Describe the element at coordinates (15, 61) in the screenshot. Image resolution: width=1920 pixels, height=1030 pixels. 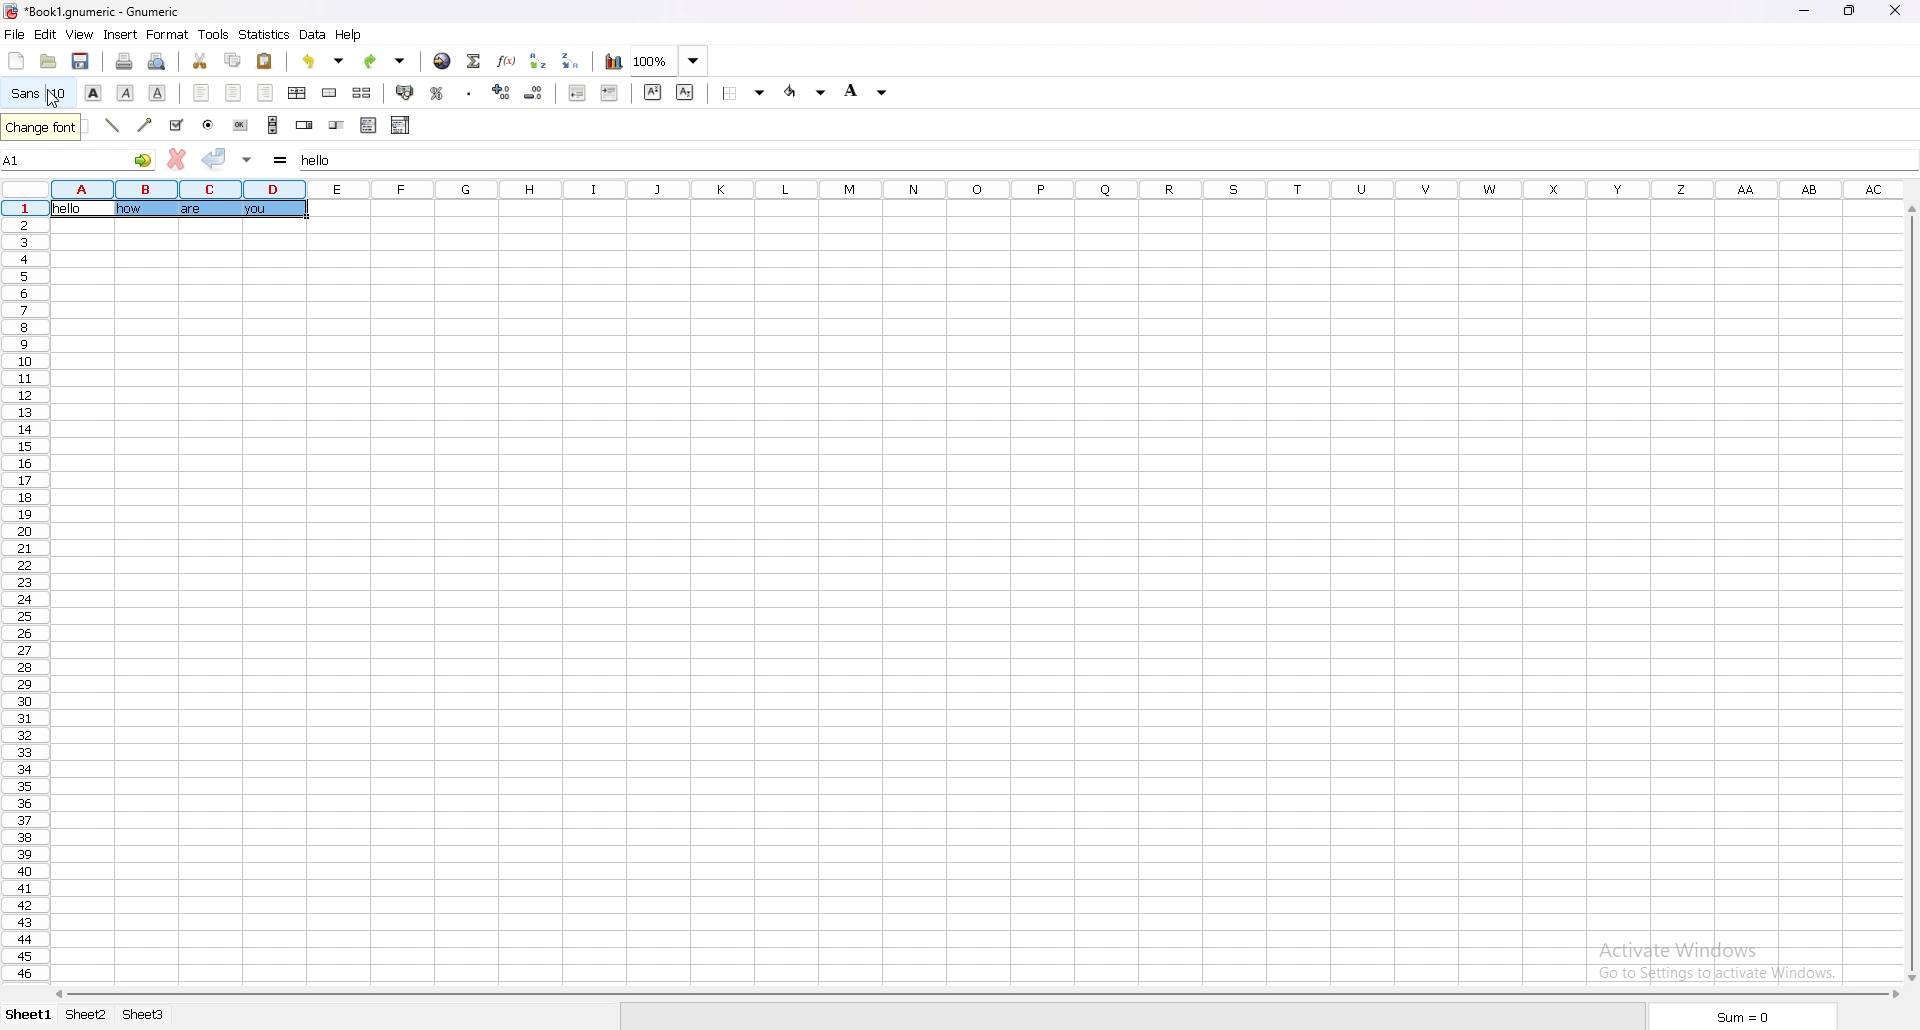
I see `new` at that location.